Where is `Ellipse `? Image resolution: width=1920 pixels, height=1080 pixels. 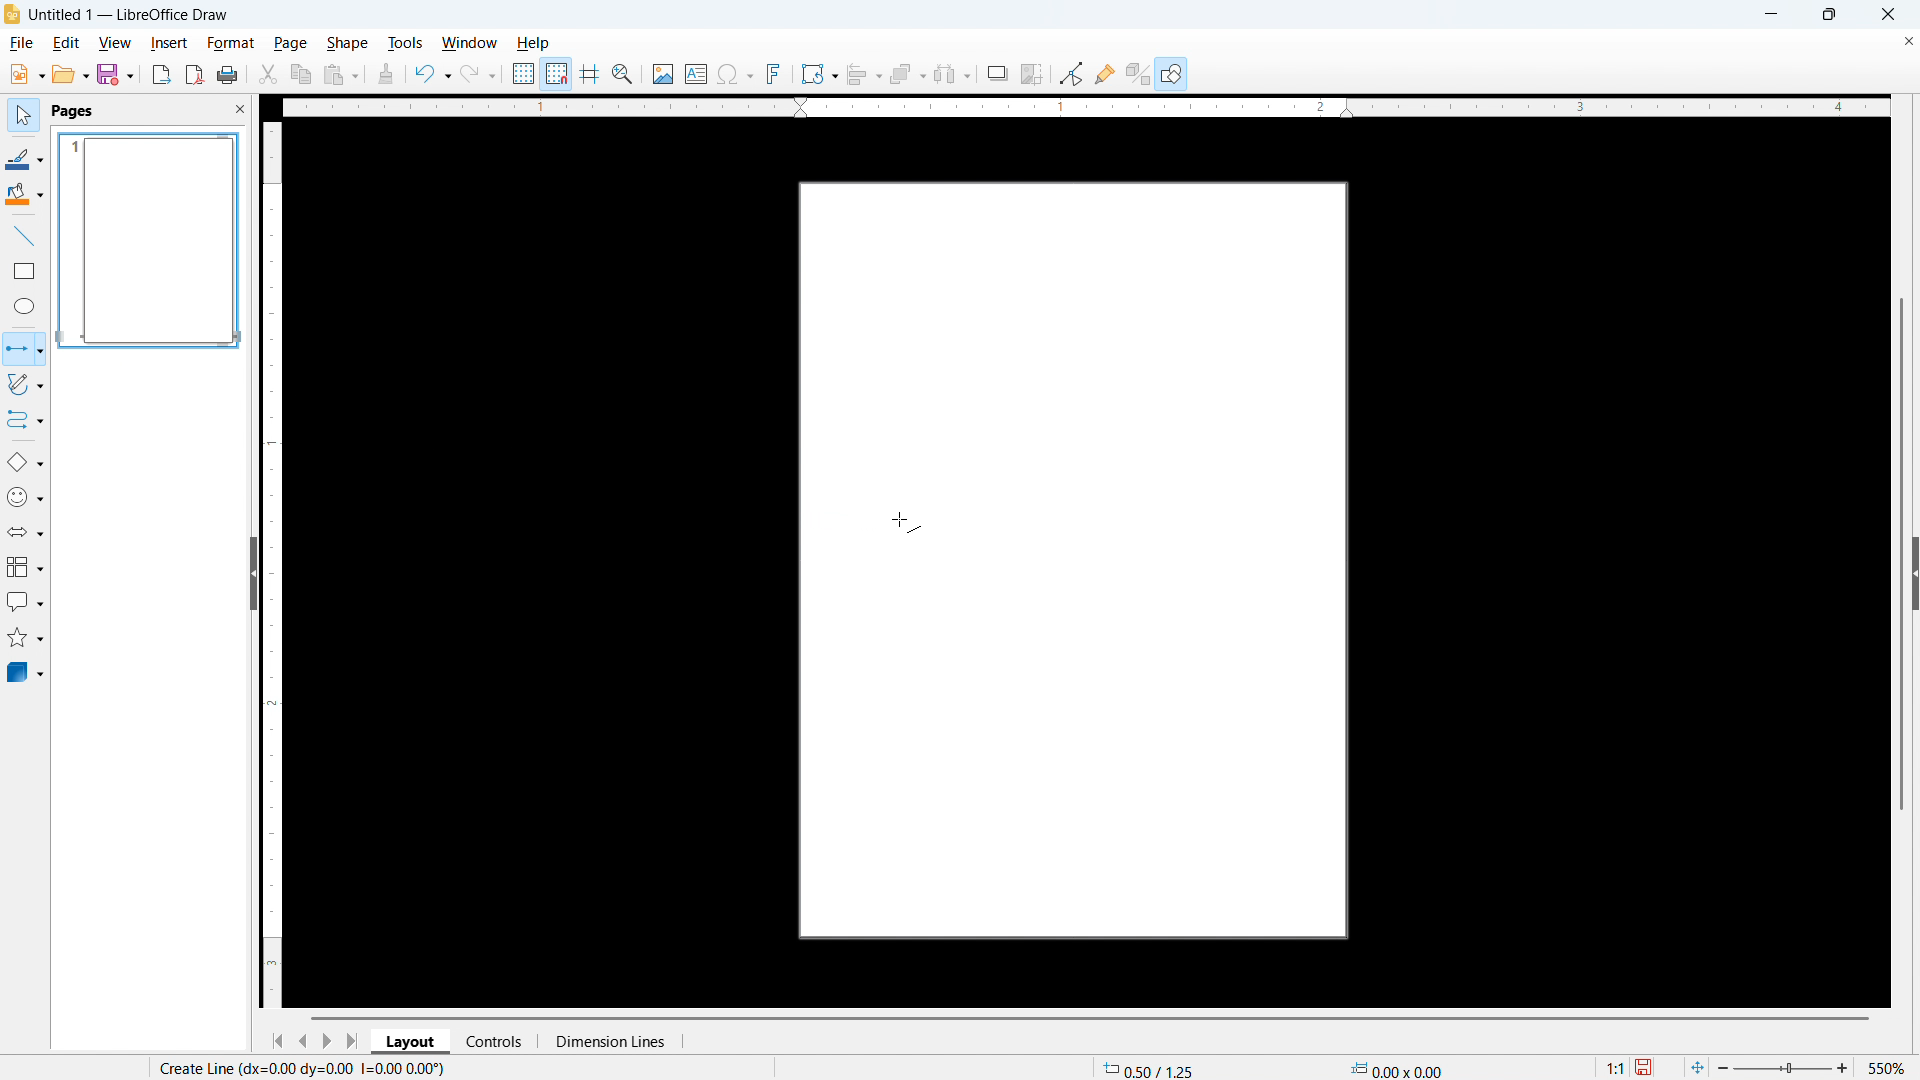
Ellipse  is located at coordinates (25, 305).